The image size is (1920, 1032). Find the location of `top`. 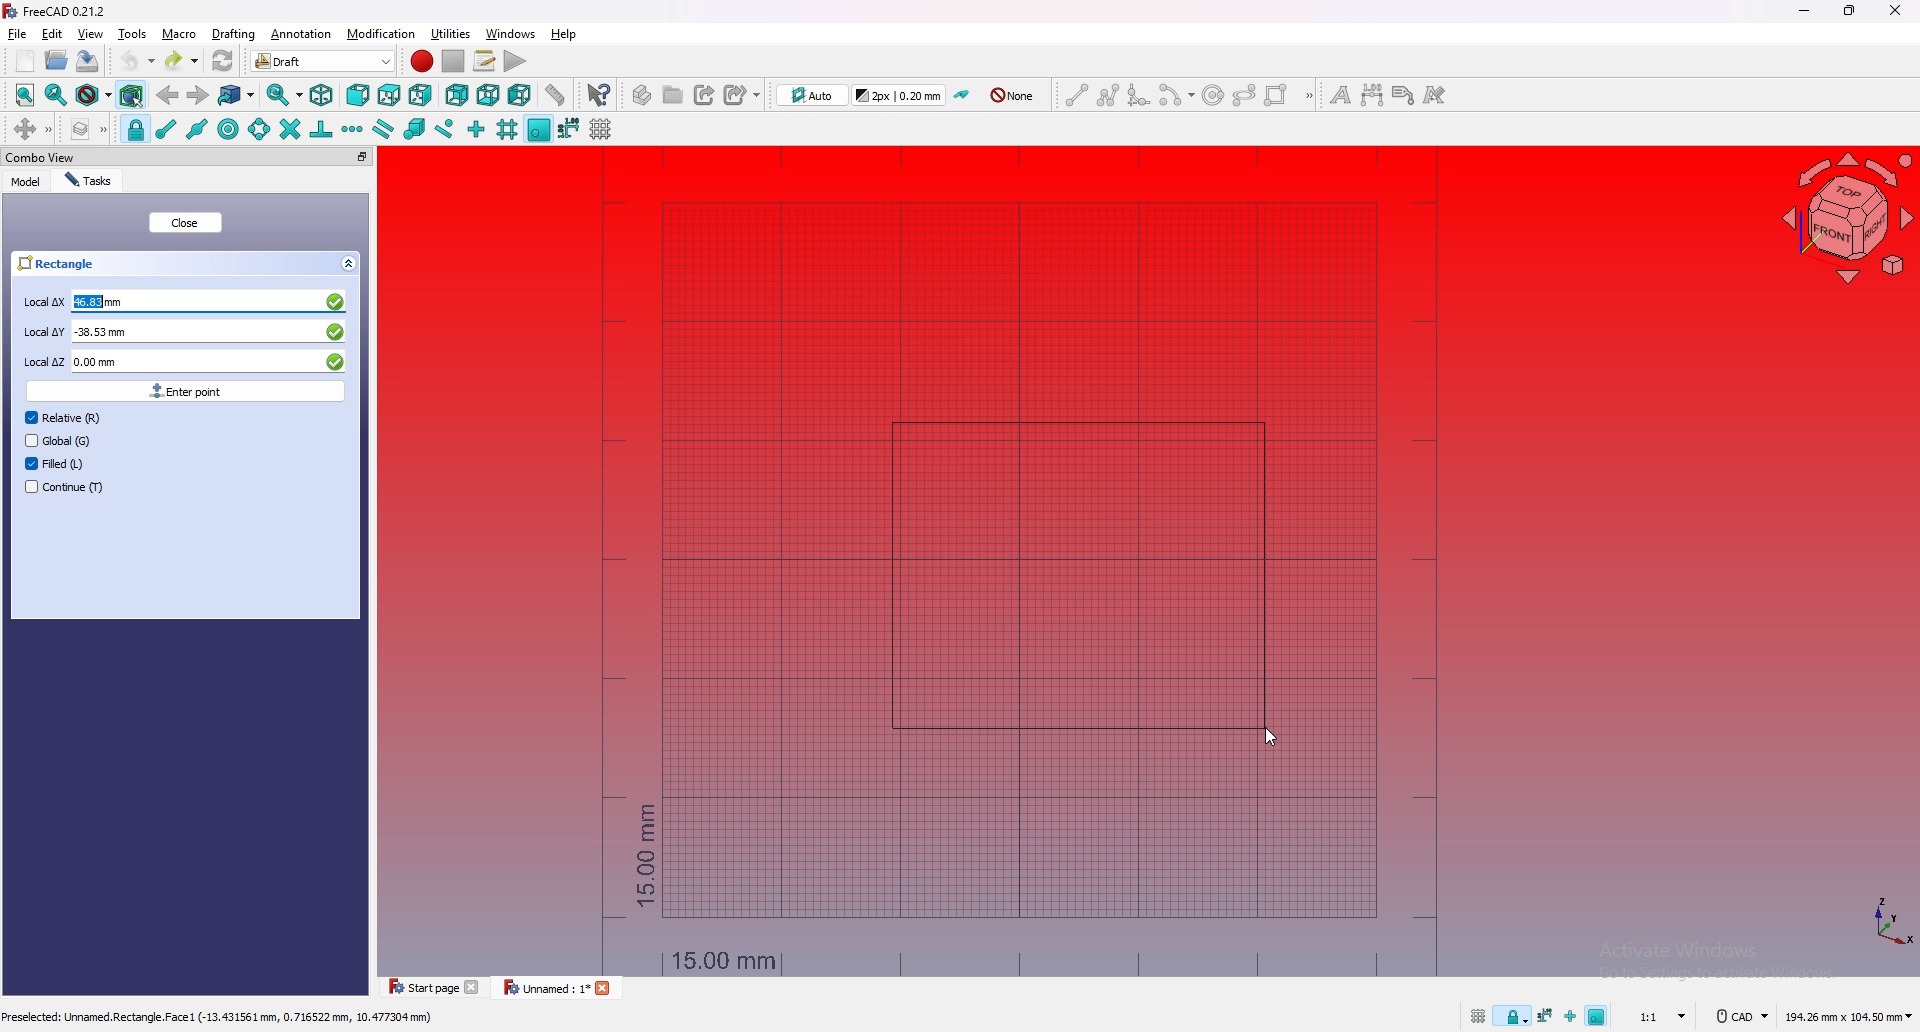

top is located at coordinates (389, 95).